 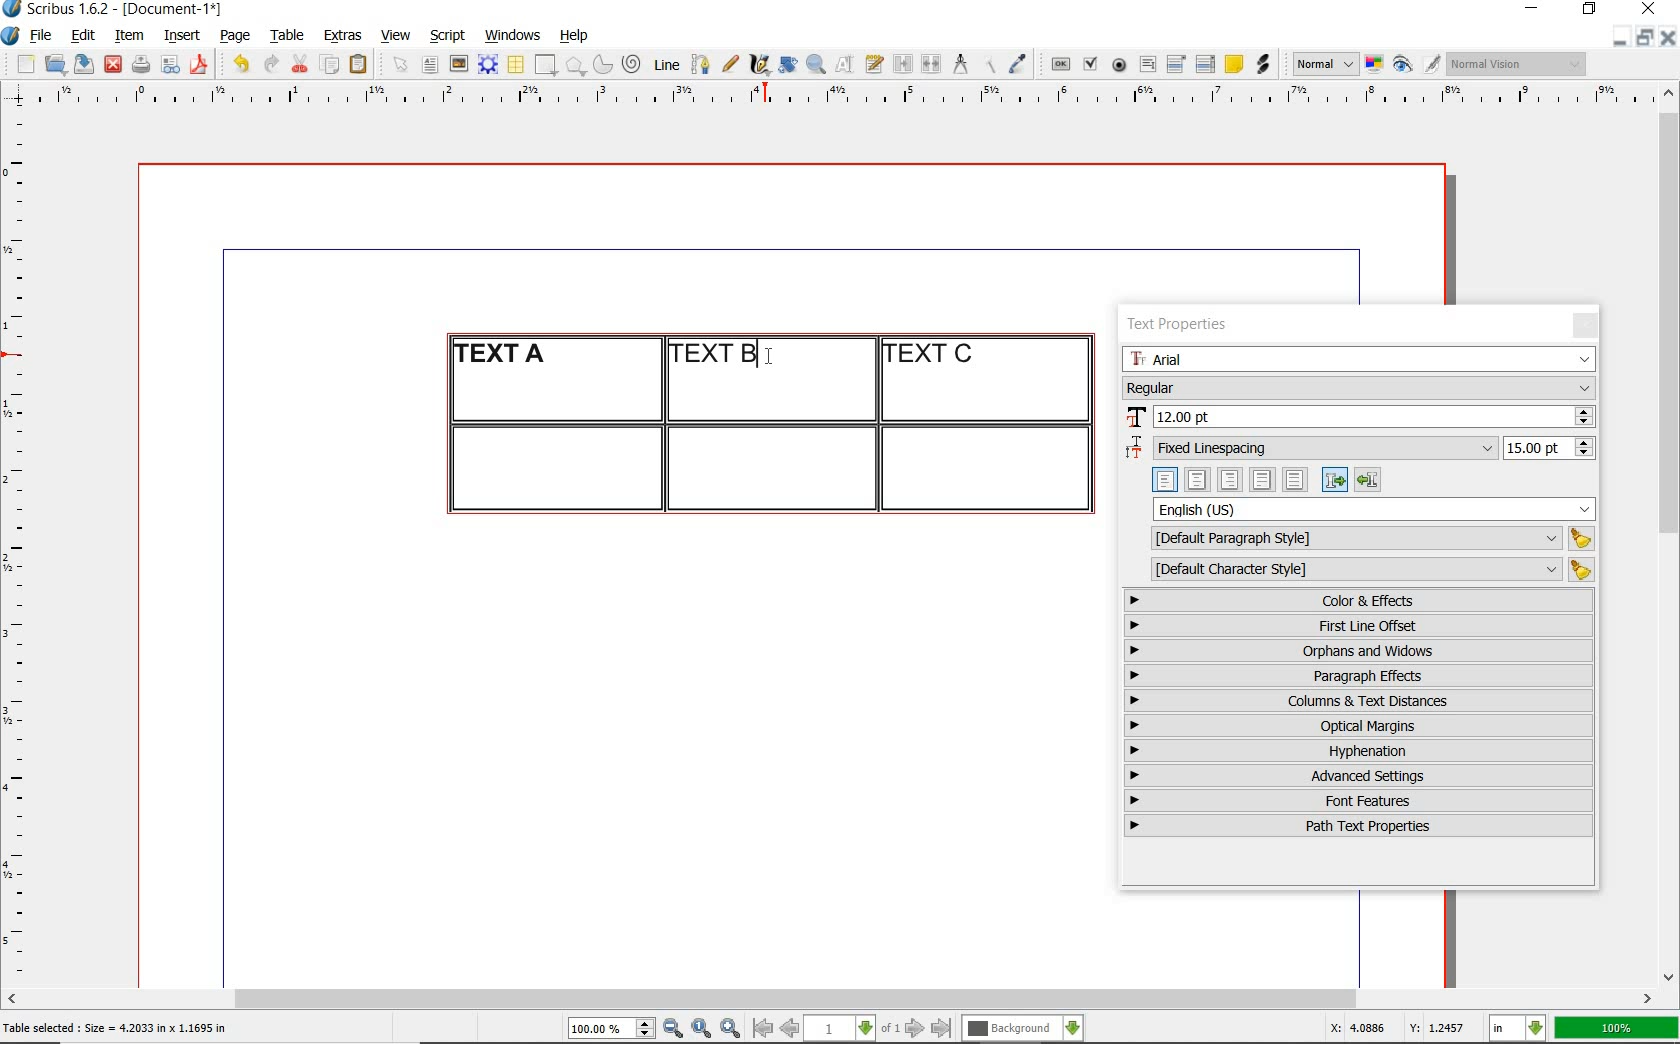 I want to click on edit contents of frame, so click(x=845, y=63).